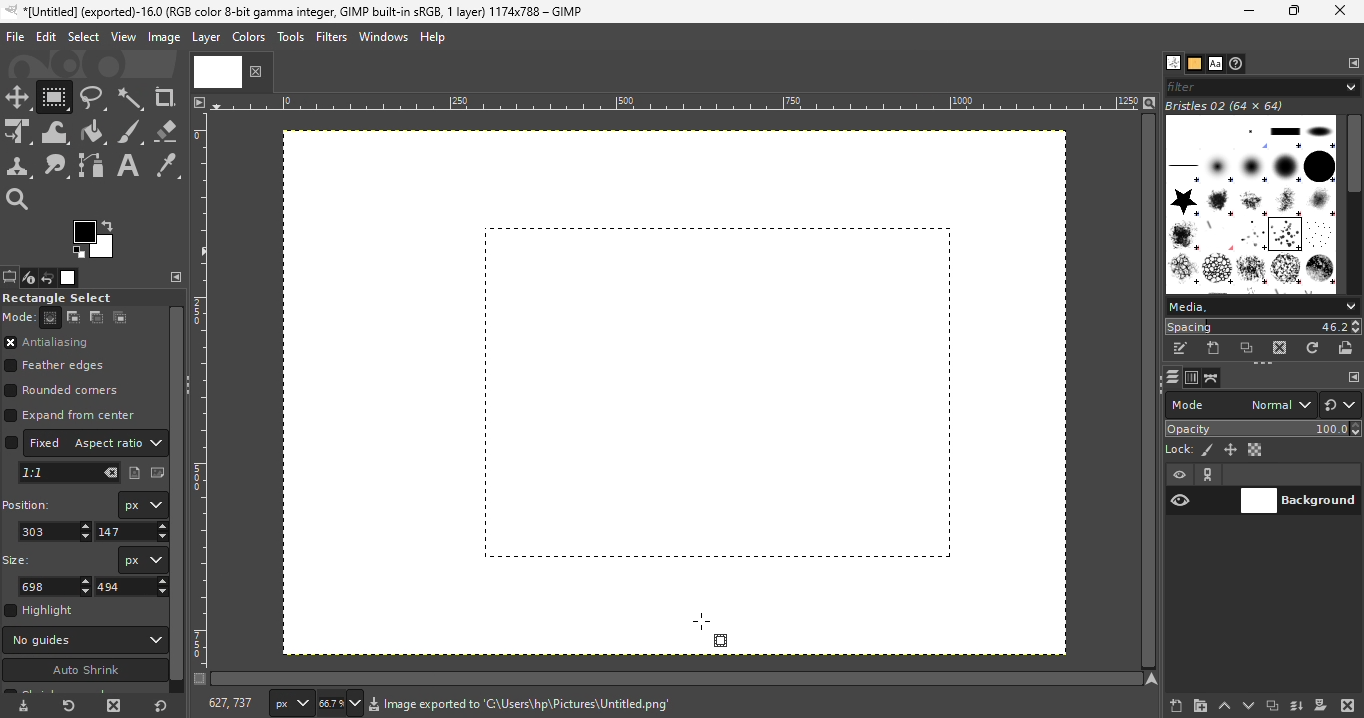 The height and width of the screenshot is (718, 1364). Describe the element at coordinates (1211, 379) in the screenshot. I see `Paths` at that location.